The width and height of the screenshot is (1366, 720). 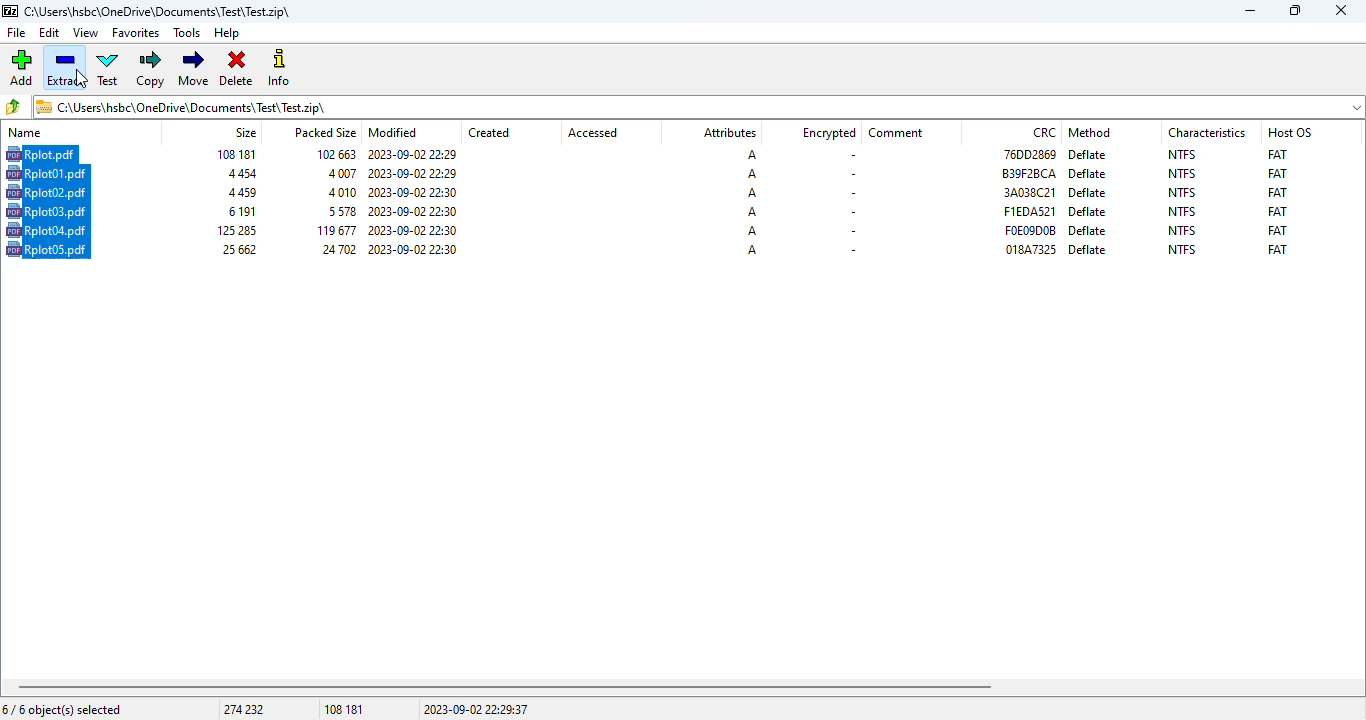 What do you see at coordinates (852, 174) in the screenshot?
I see `-` at bounding box center [852, 174].